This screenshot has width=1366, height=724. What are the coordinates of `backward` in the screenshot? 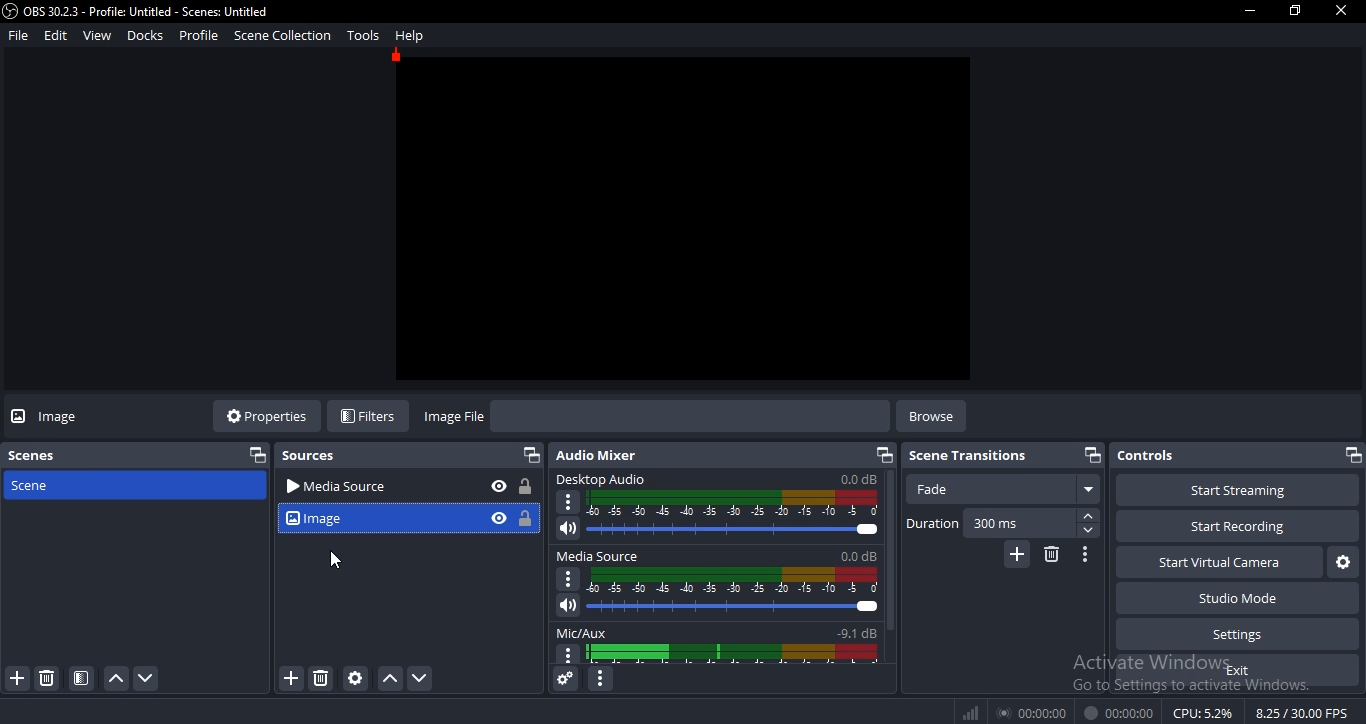 It's located at (1088, 532).